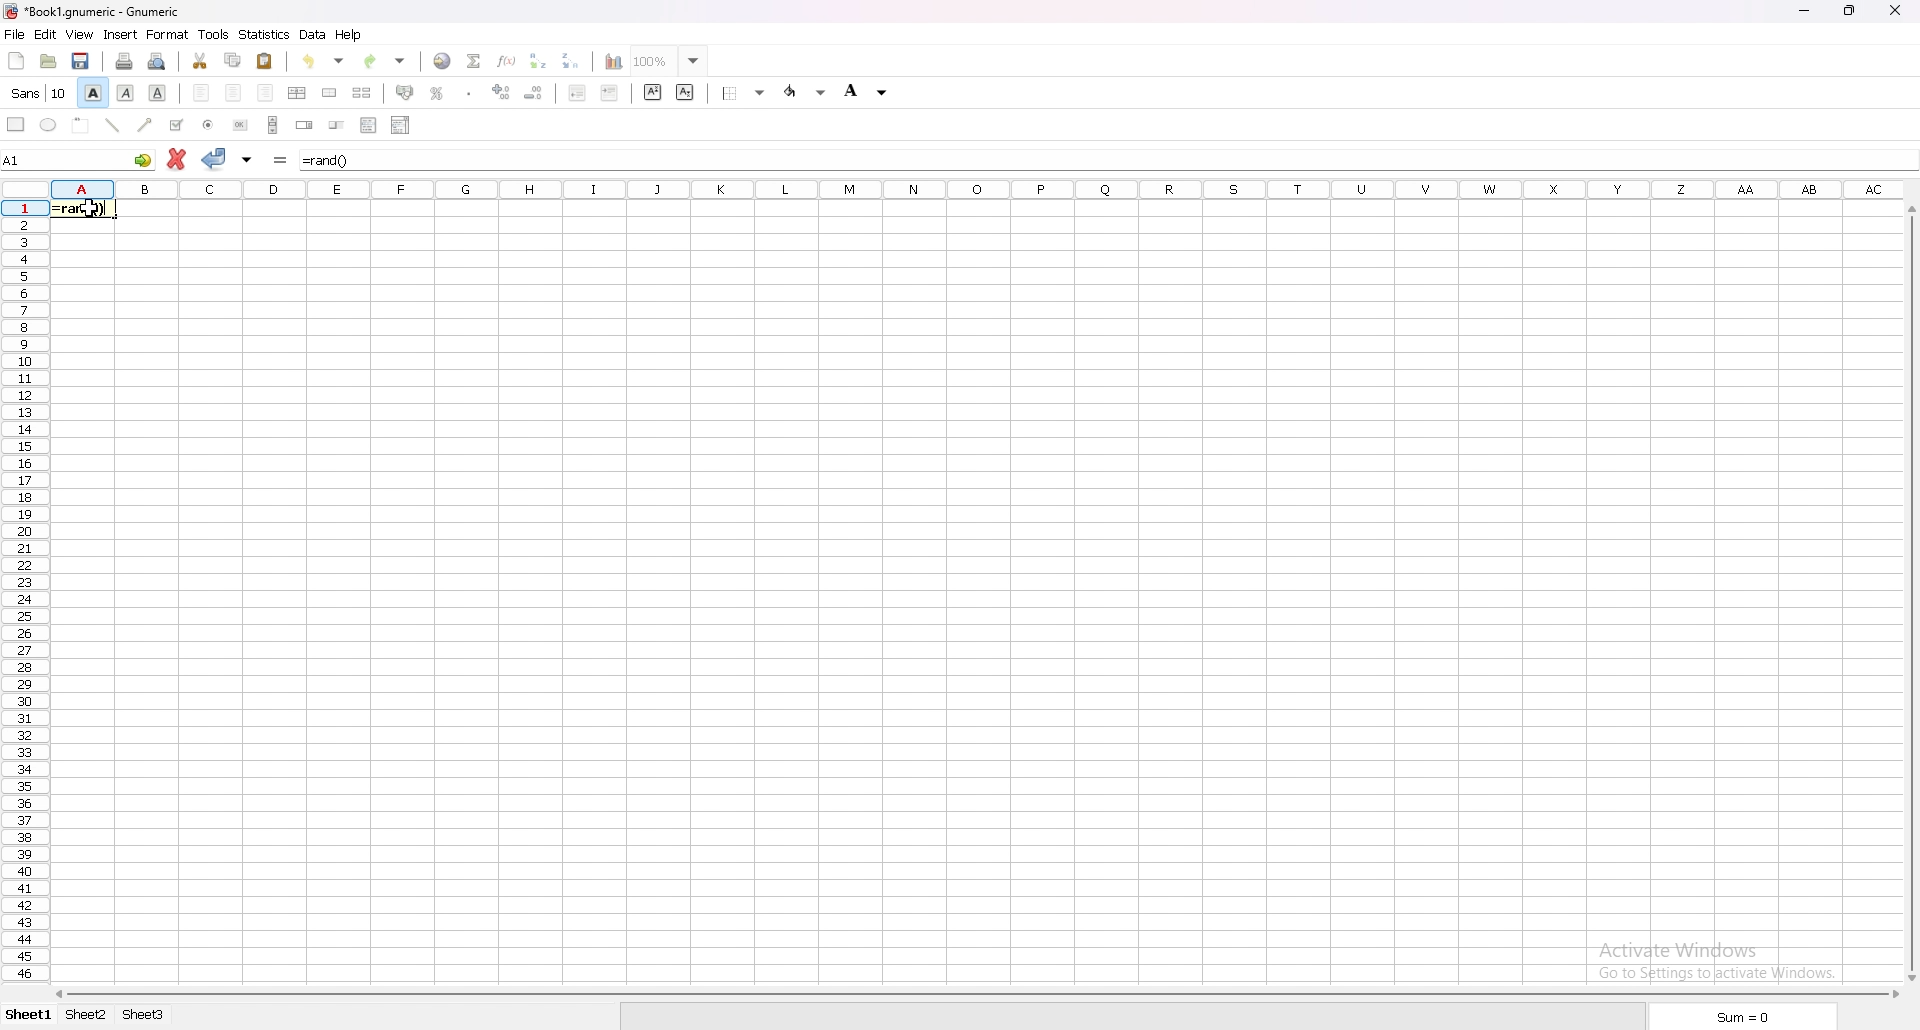  What do you see at coordinates (214, 34) in the screenshot?
I see `tools` at bounding box center [214, 34].